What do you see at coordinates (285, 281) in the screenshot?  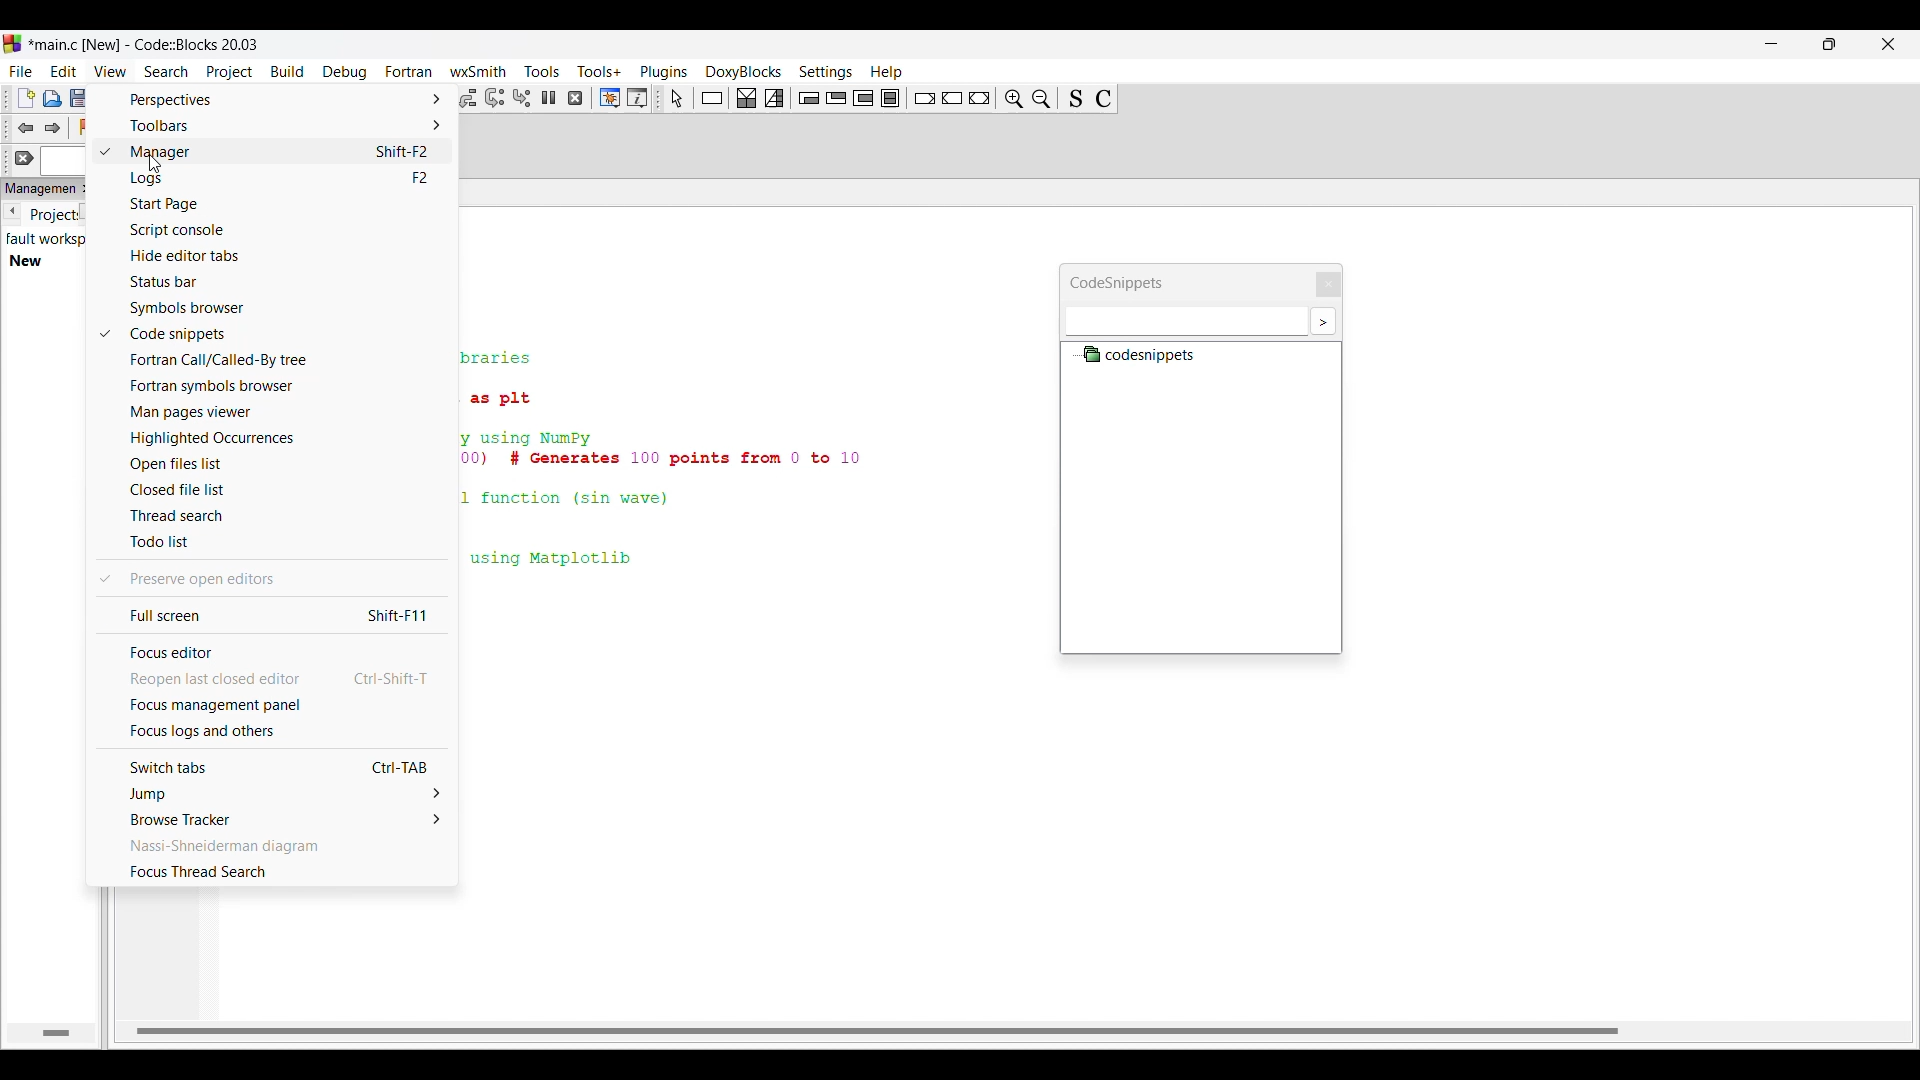 I see `Status bar` at bounding box center [285, 281].